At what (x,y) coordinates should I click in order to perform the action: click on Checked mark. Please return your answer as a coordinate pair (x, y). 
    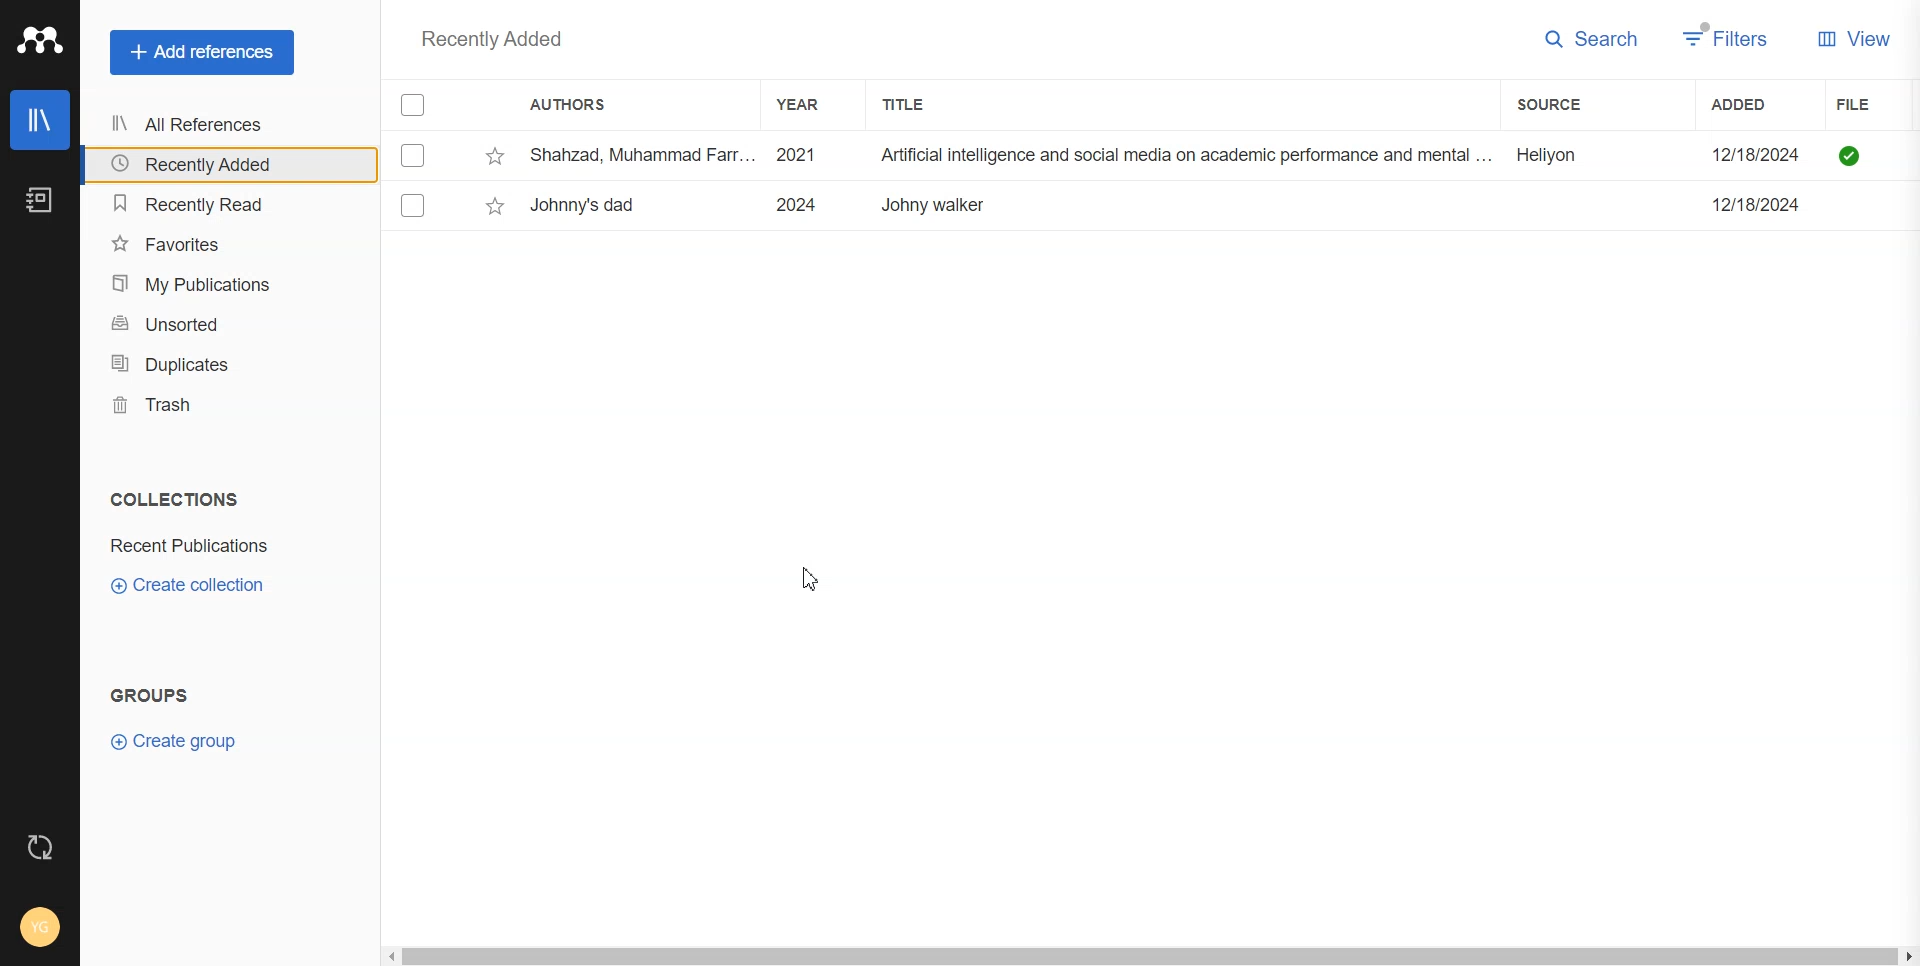
    Looking at the image, I should click on (414, 155).